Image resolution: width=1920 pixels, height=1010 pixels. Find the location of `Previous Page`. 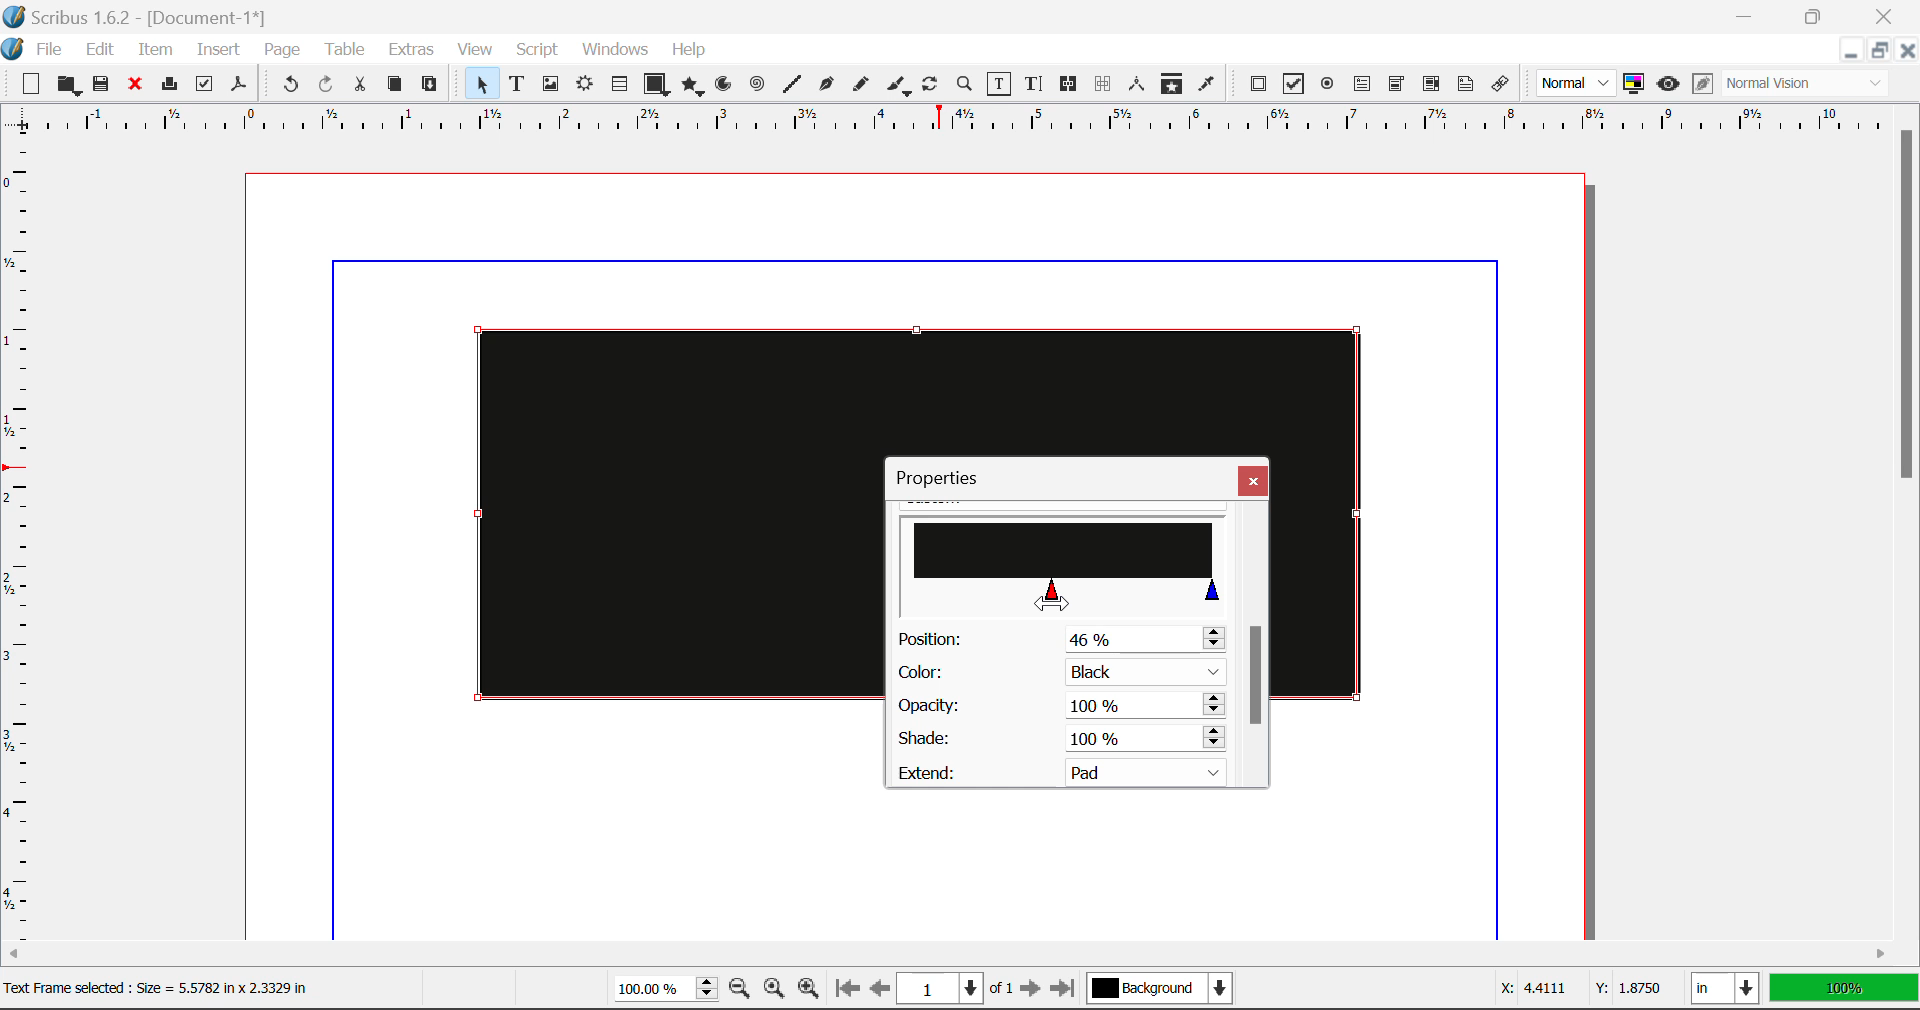

Previous Page is located at coordinates (880, 991).